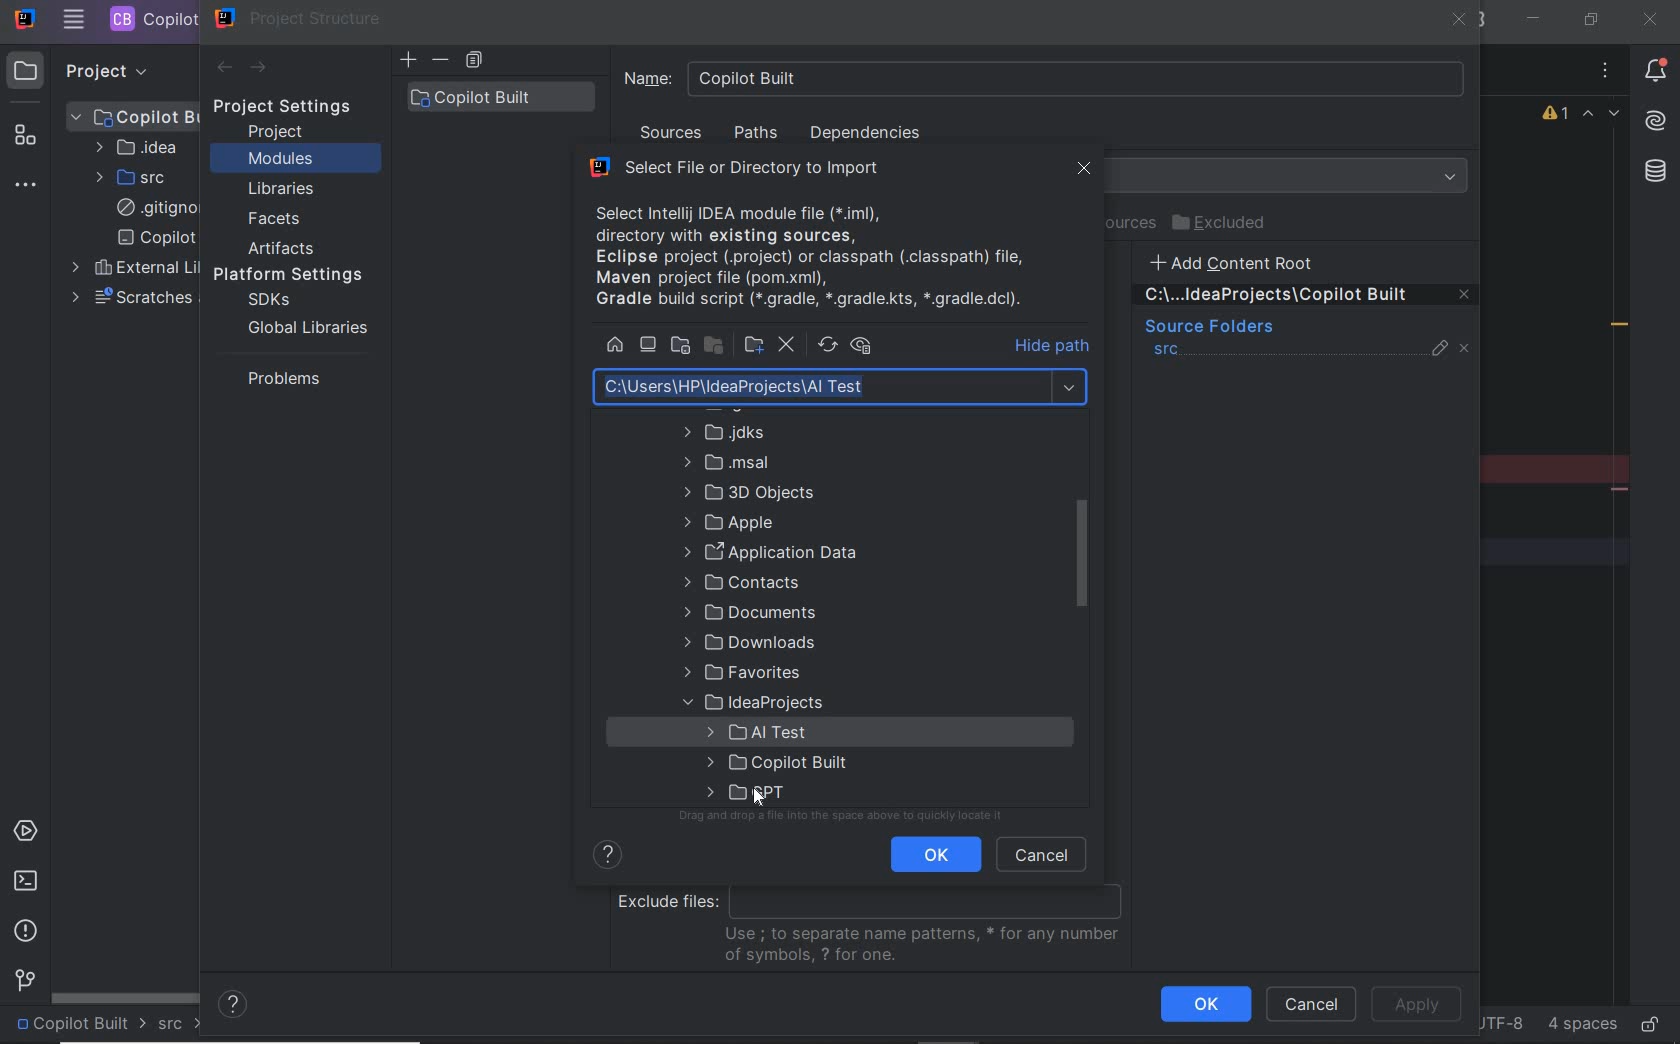  I want to click on AI Assistant, so click(1654, 121).